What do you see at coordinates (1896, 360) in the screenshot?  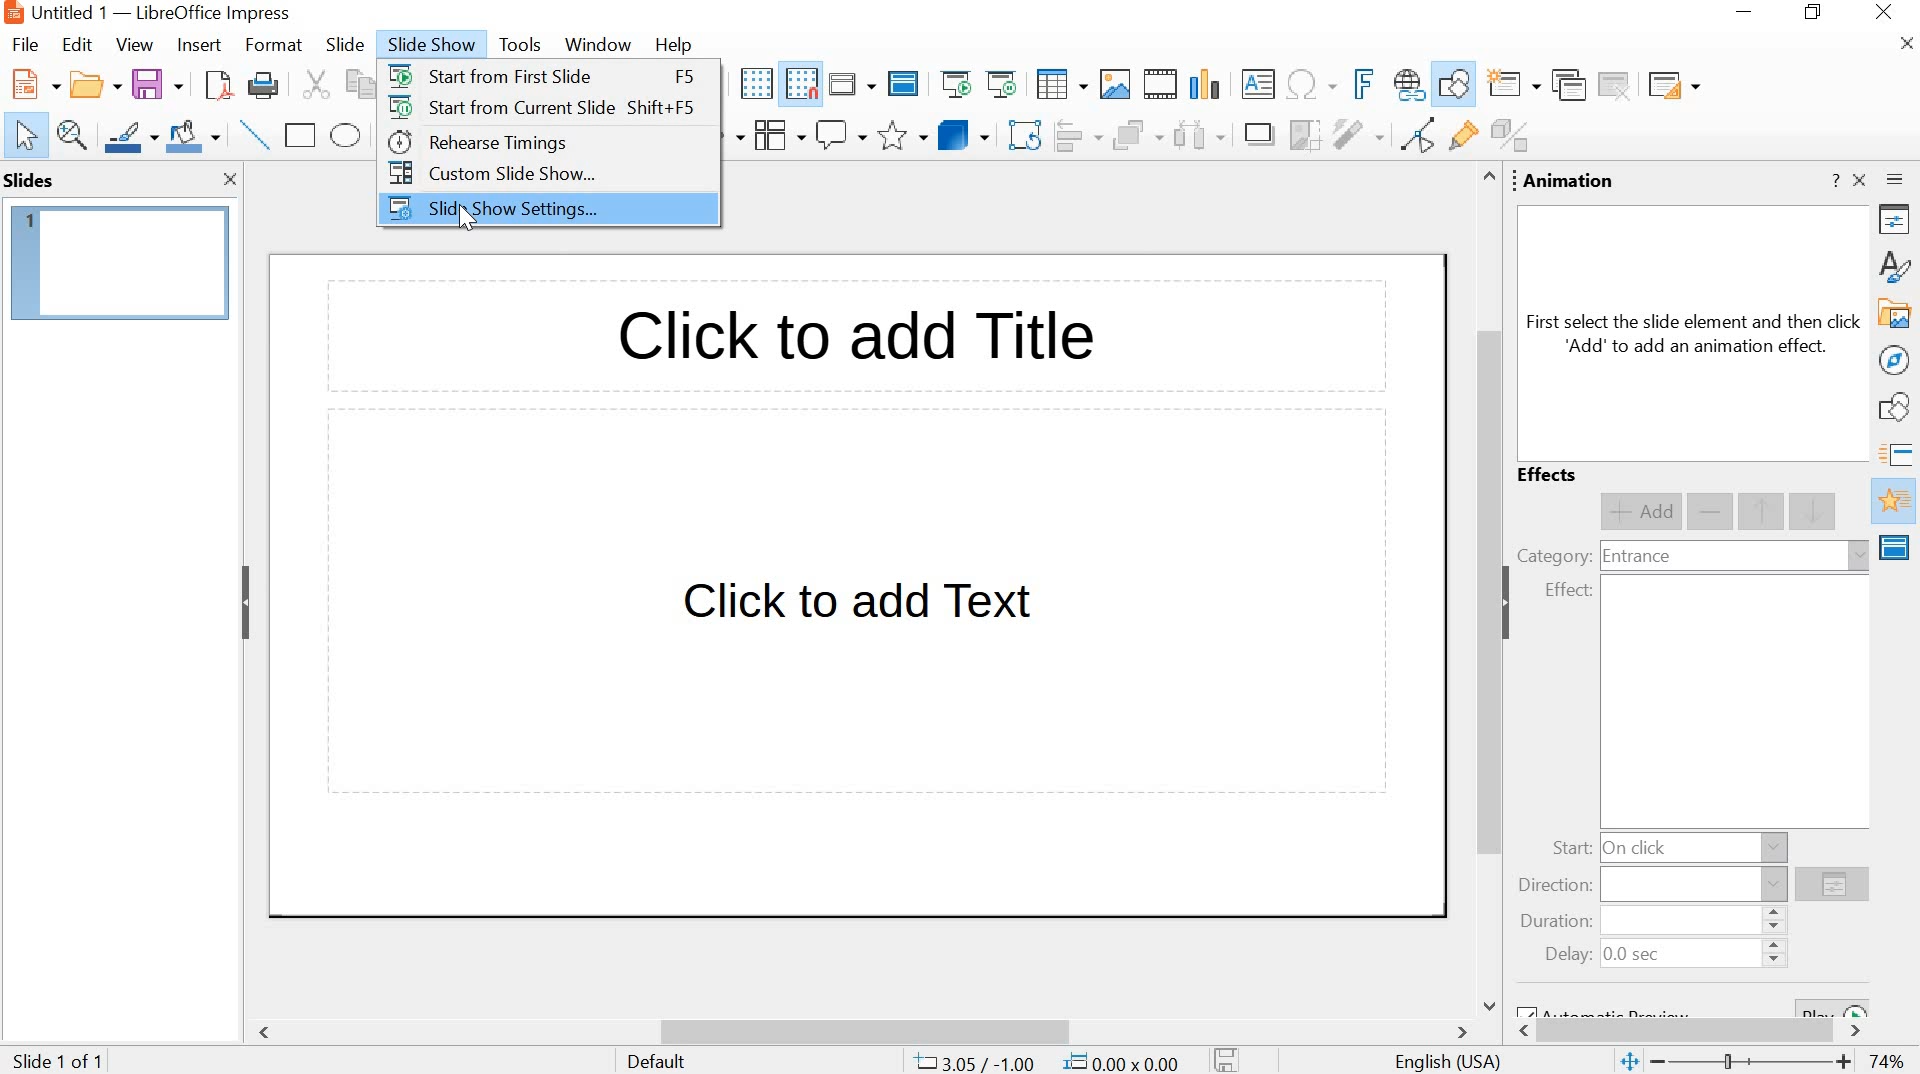 I see `navigate` at bounding box center [1896, 360].